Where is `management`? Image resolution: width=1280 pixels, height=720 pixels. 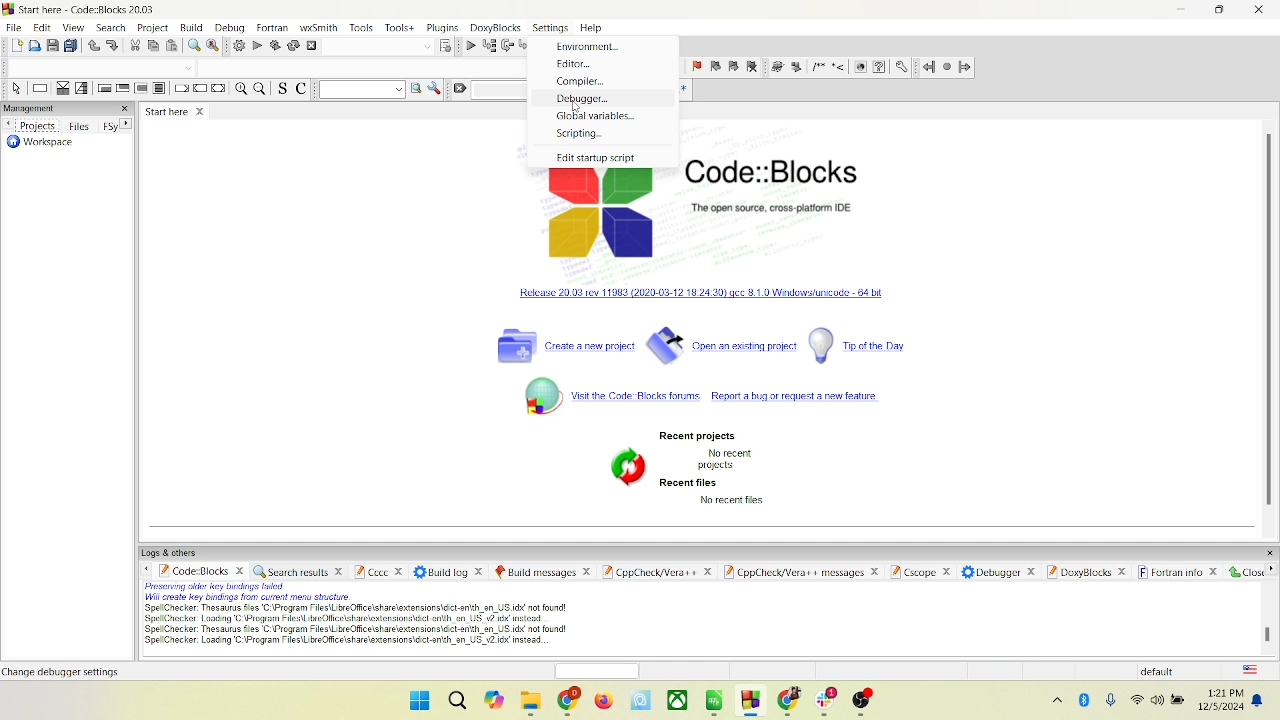 management is located at coordinates (68, 109).